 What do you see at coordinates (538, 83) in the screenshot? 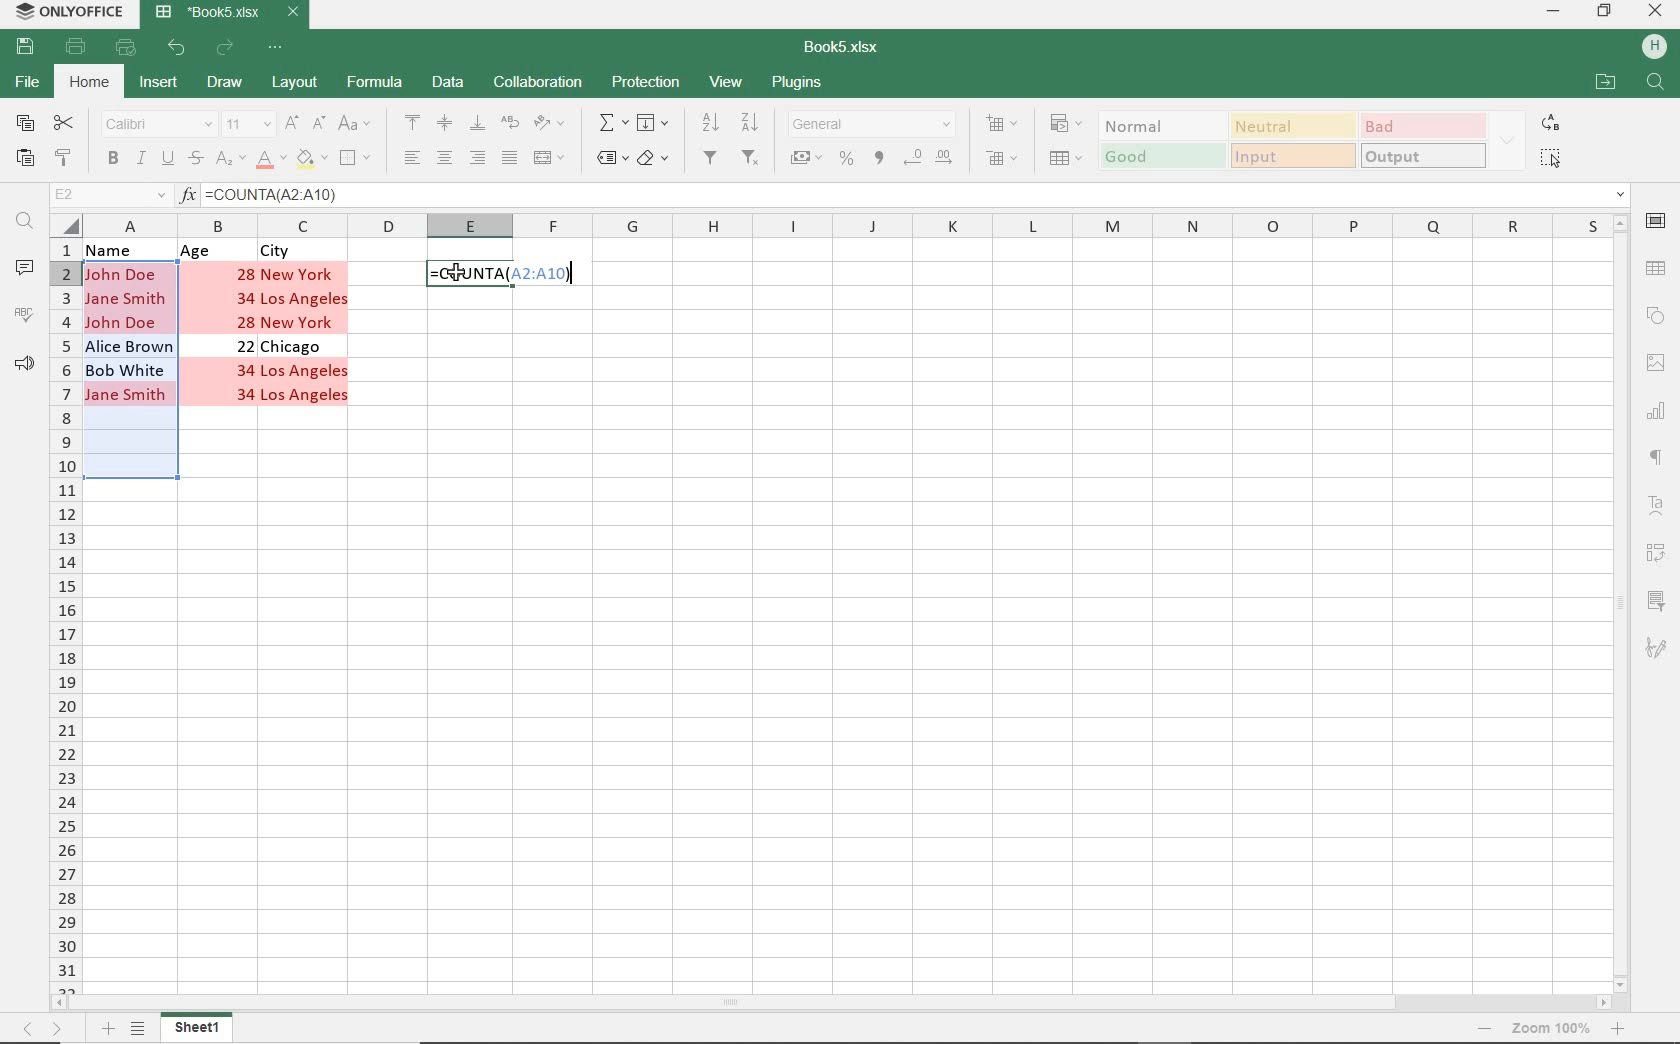
I see `COLLABORATION` at bounding box center [538, 83].